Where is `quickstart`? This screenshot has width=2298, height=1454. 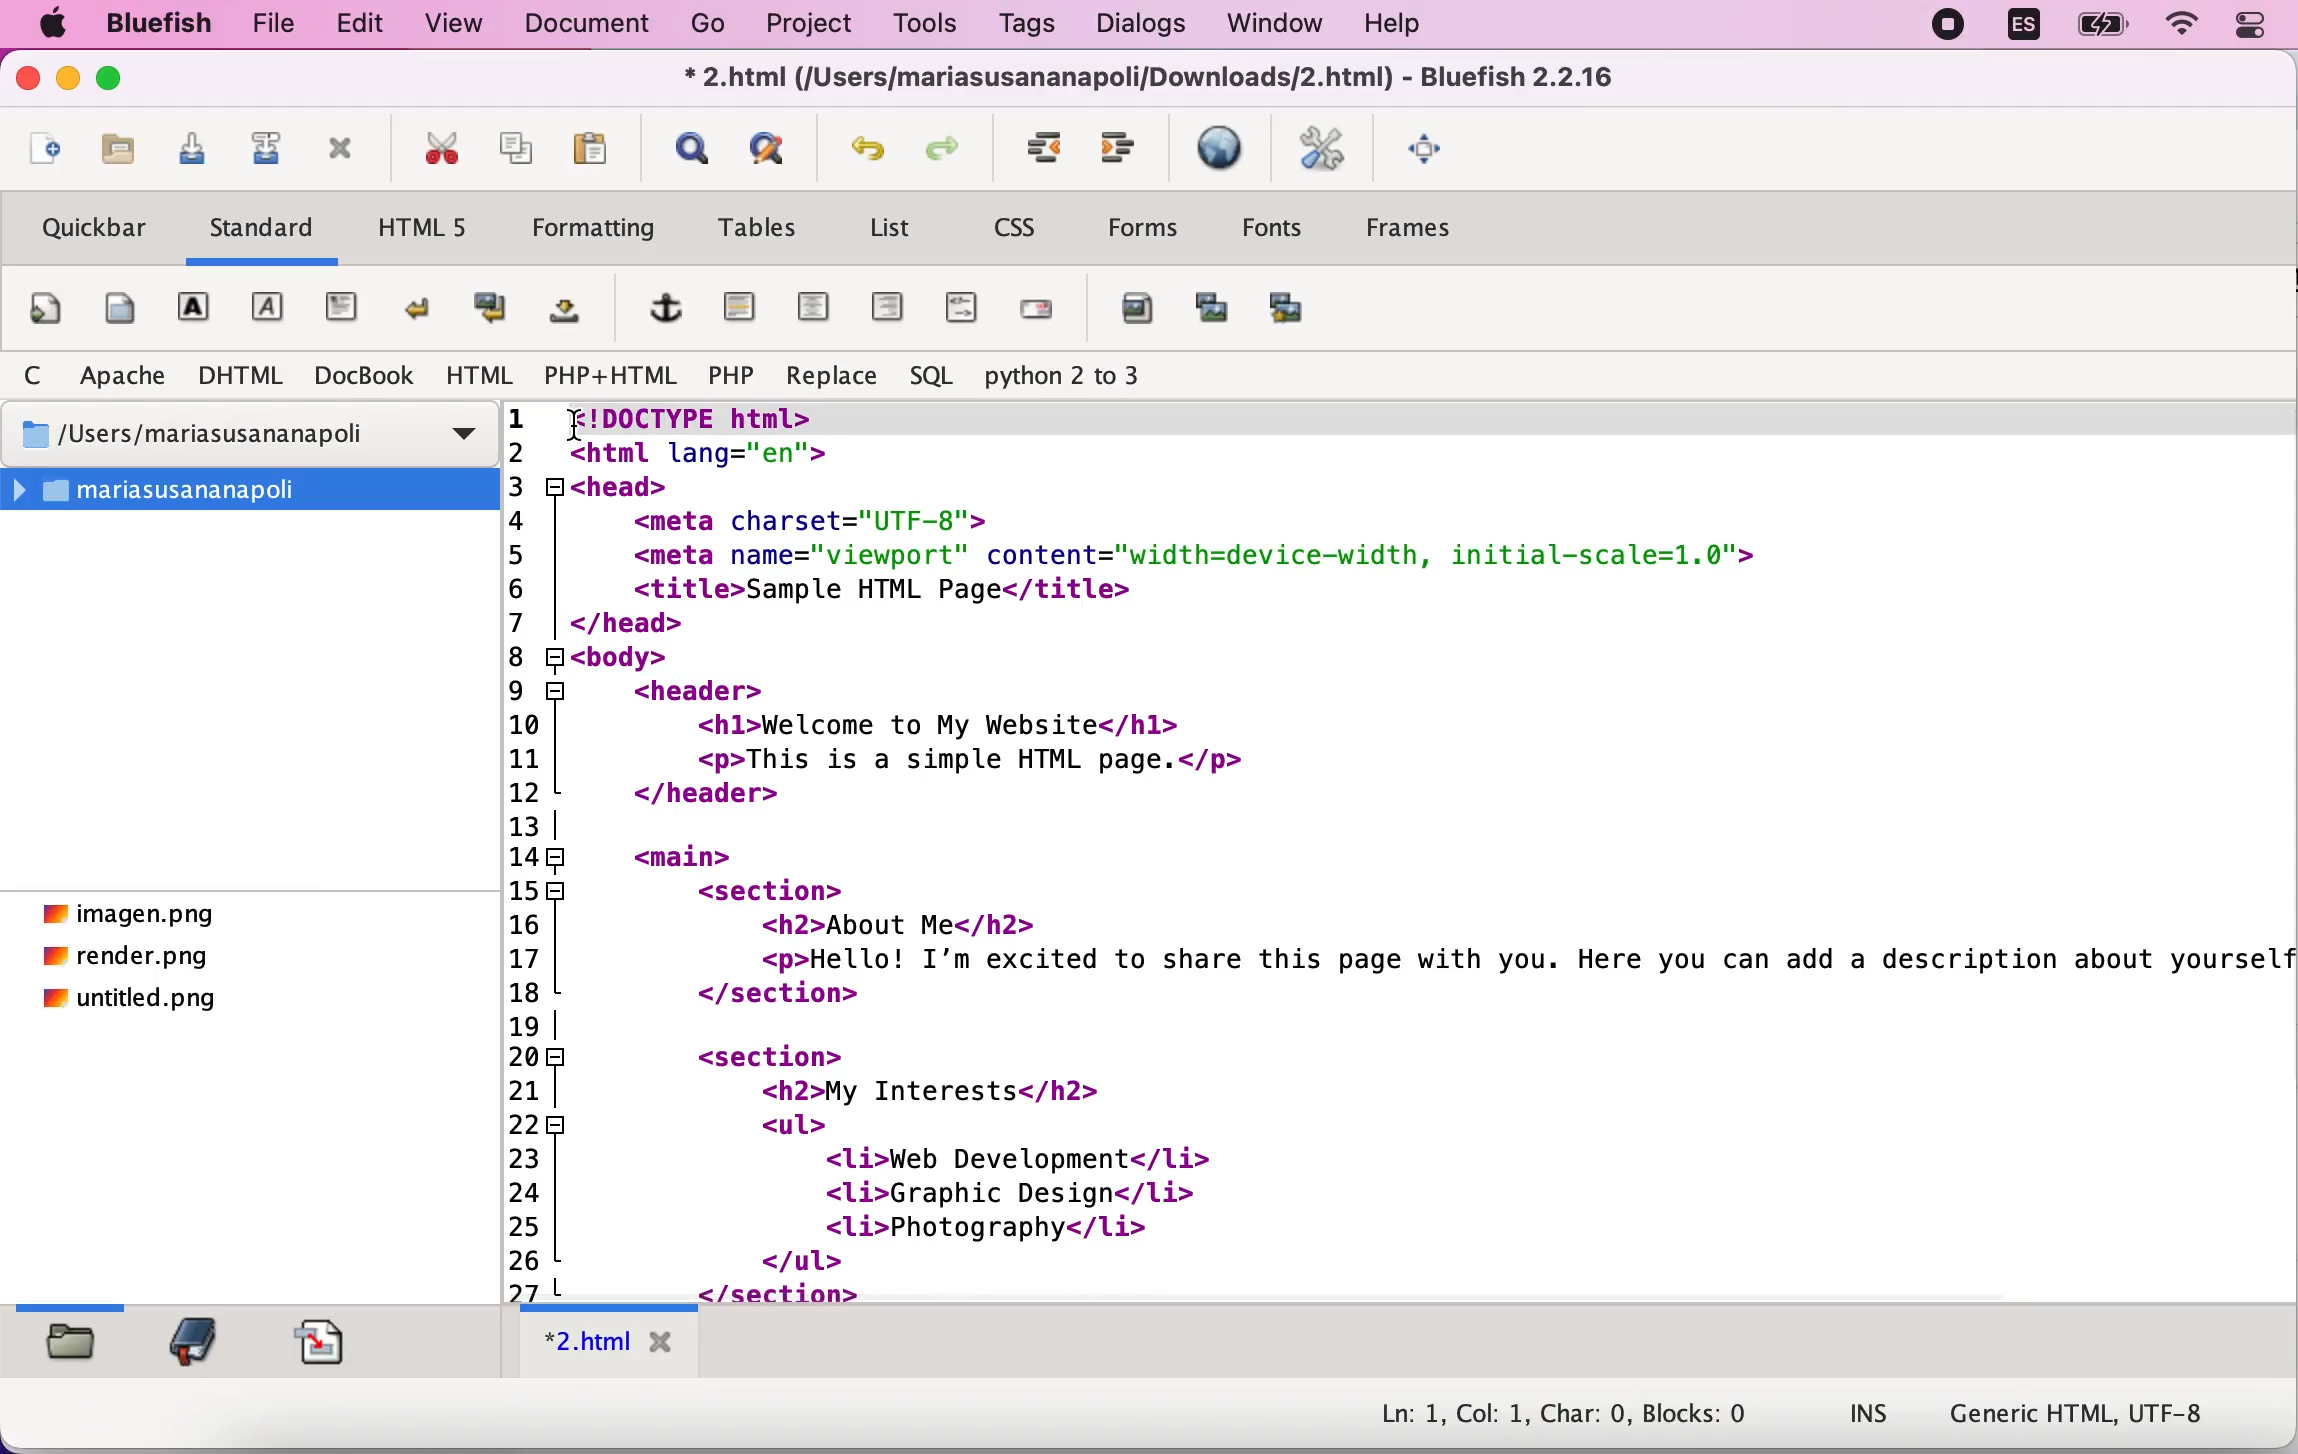 quickstart is located at coordinates (45, 308).